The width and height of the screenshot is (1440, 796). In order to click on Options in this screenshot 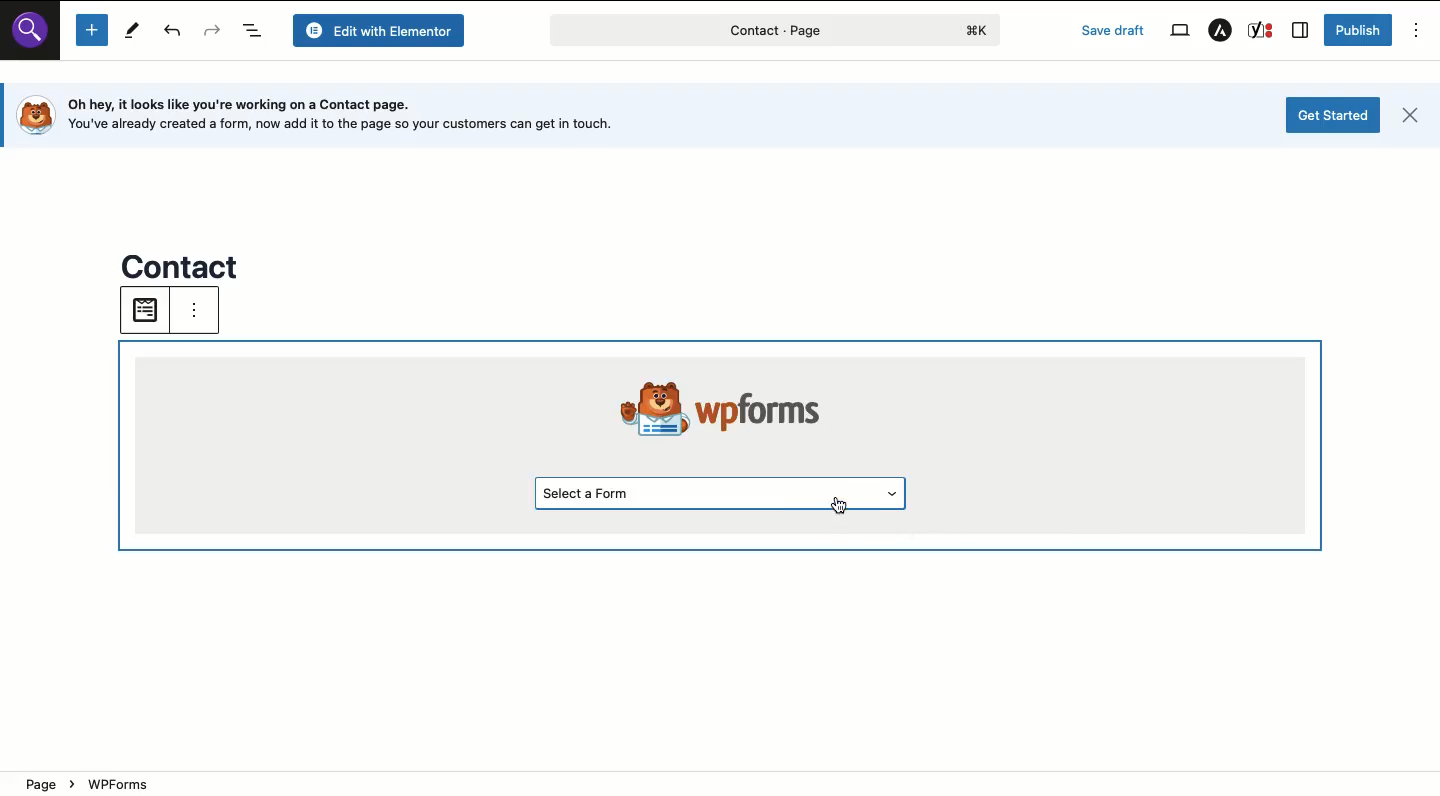, I will do `click(1417, 30)`.